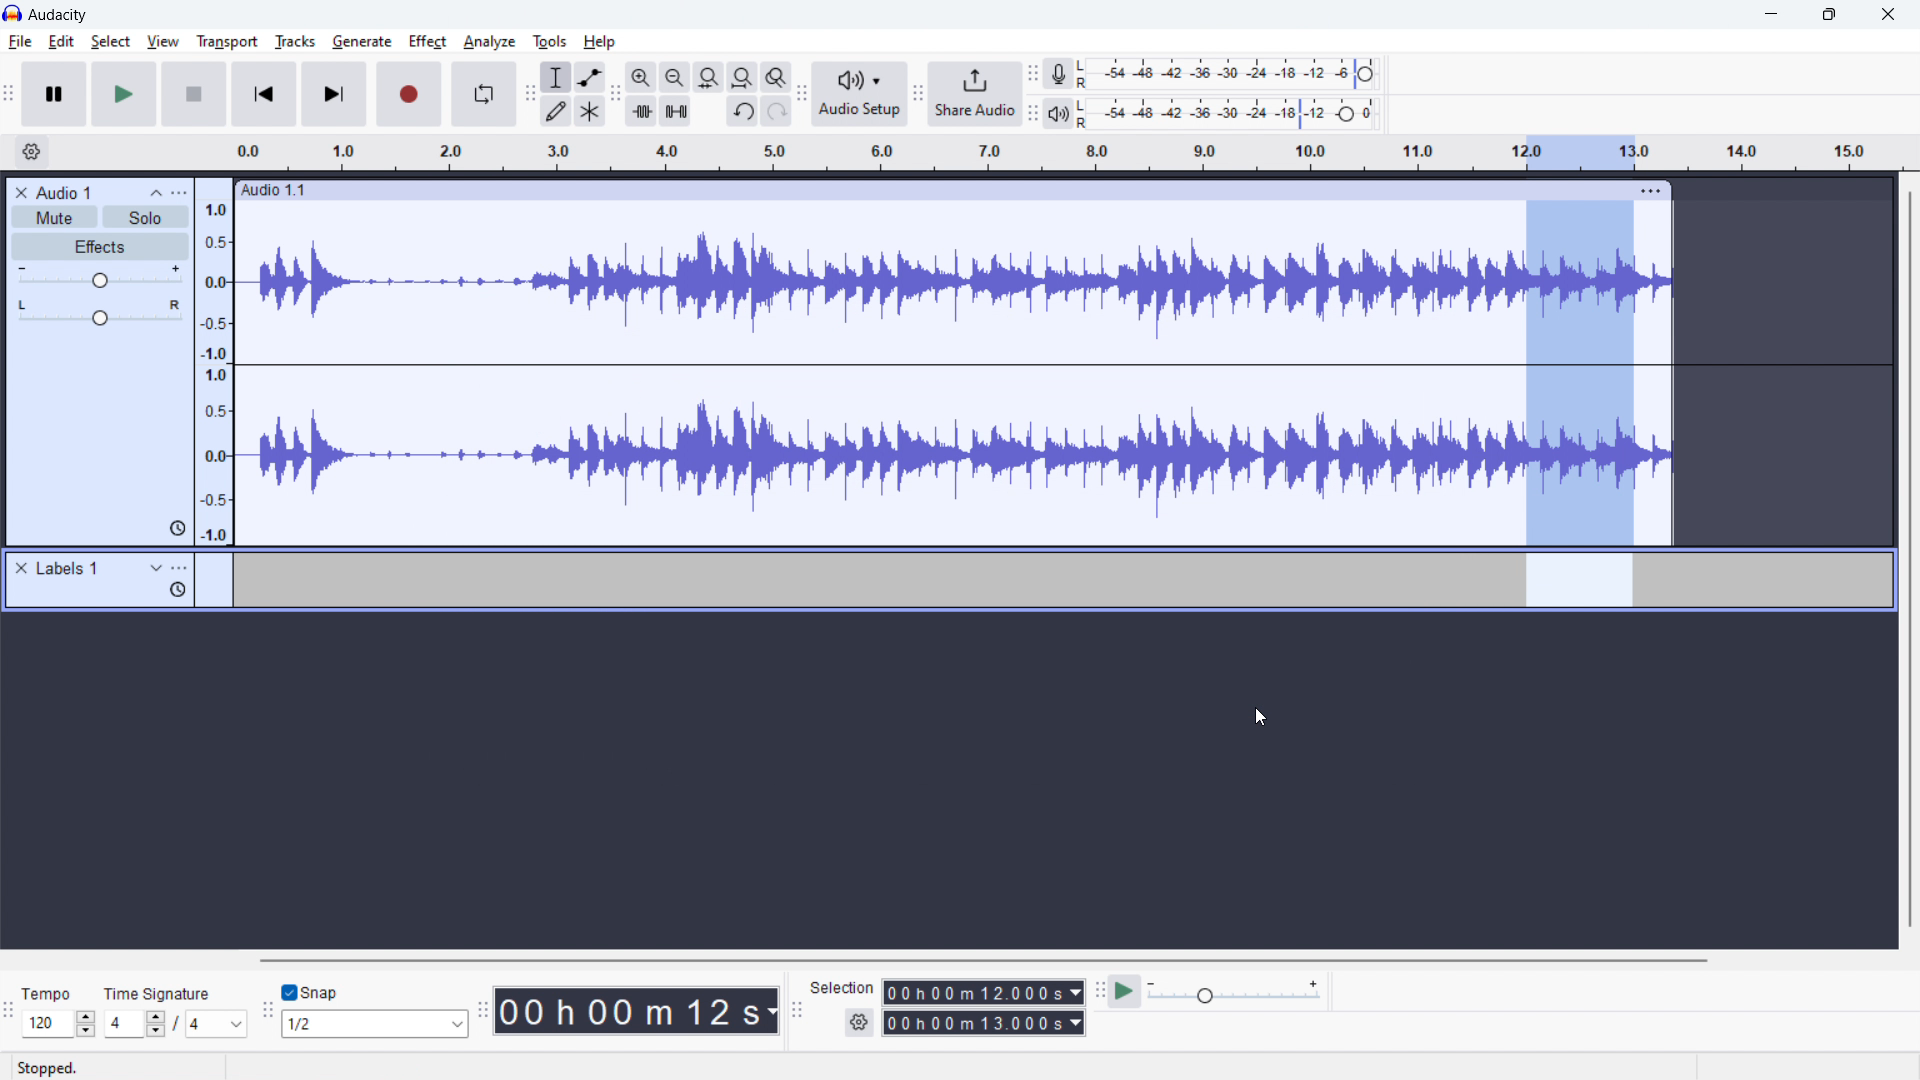  I want to click on set time signature, so click(177, 1023).